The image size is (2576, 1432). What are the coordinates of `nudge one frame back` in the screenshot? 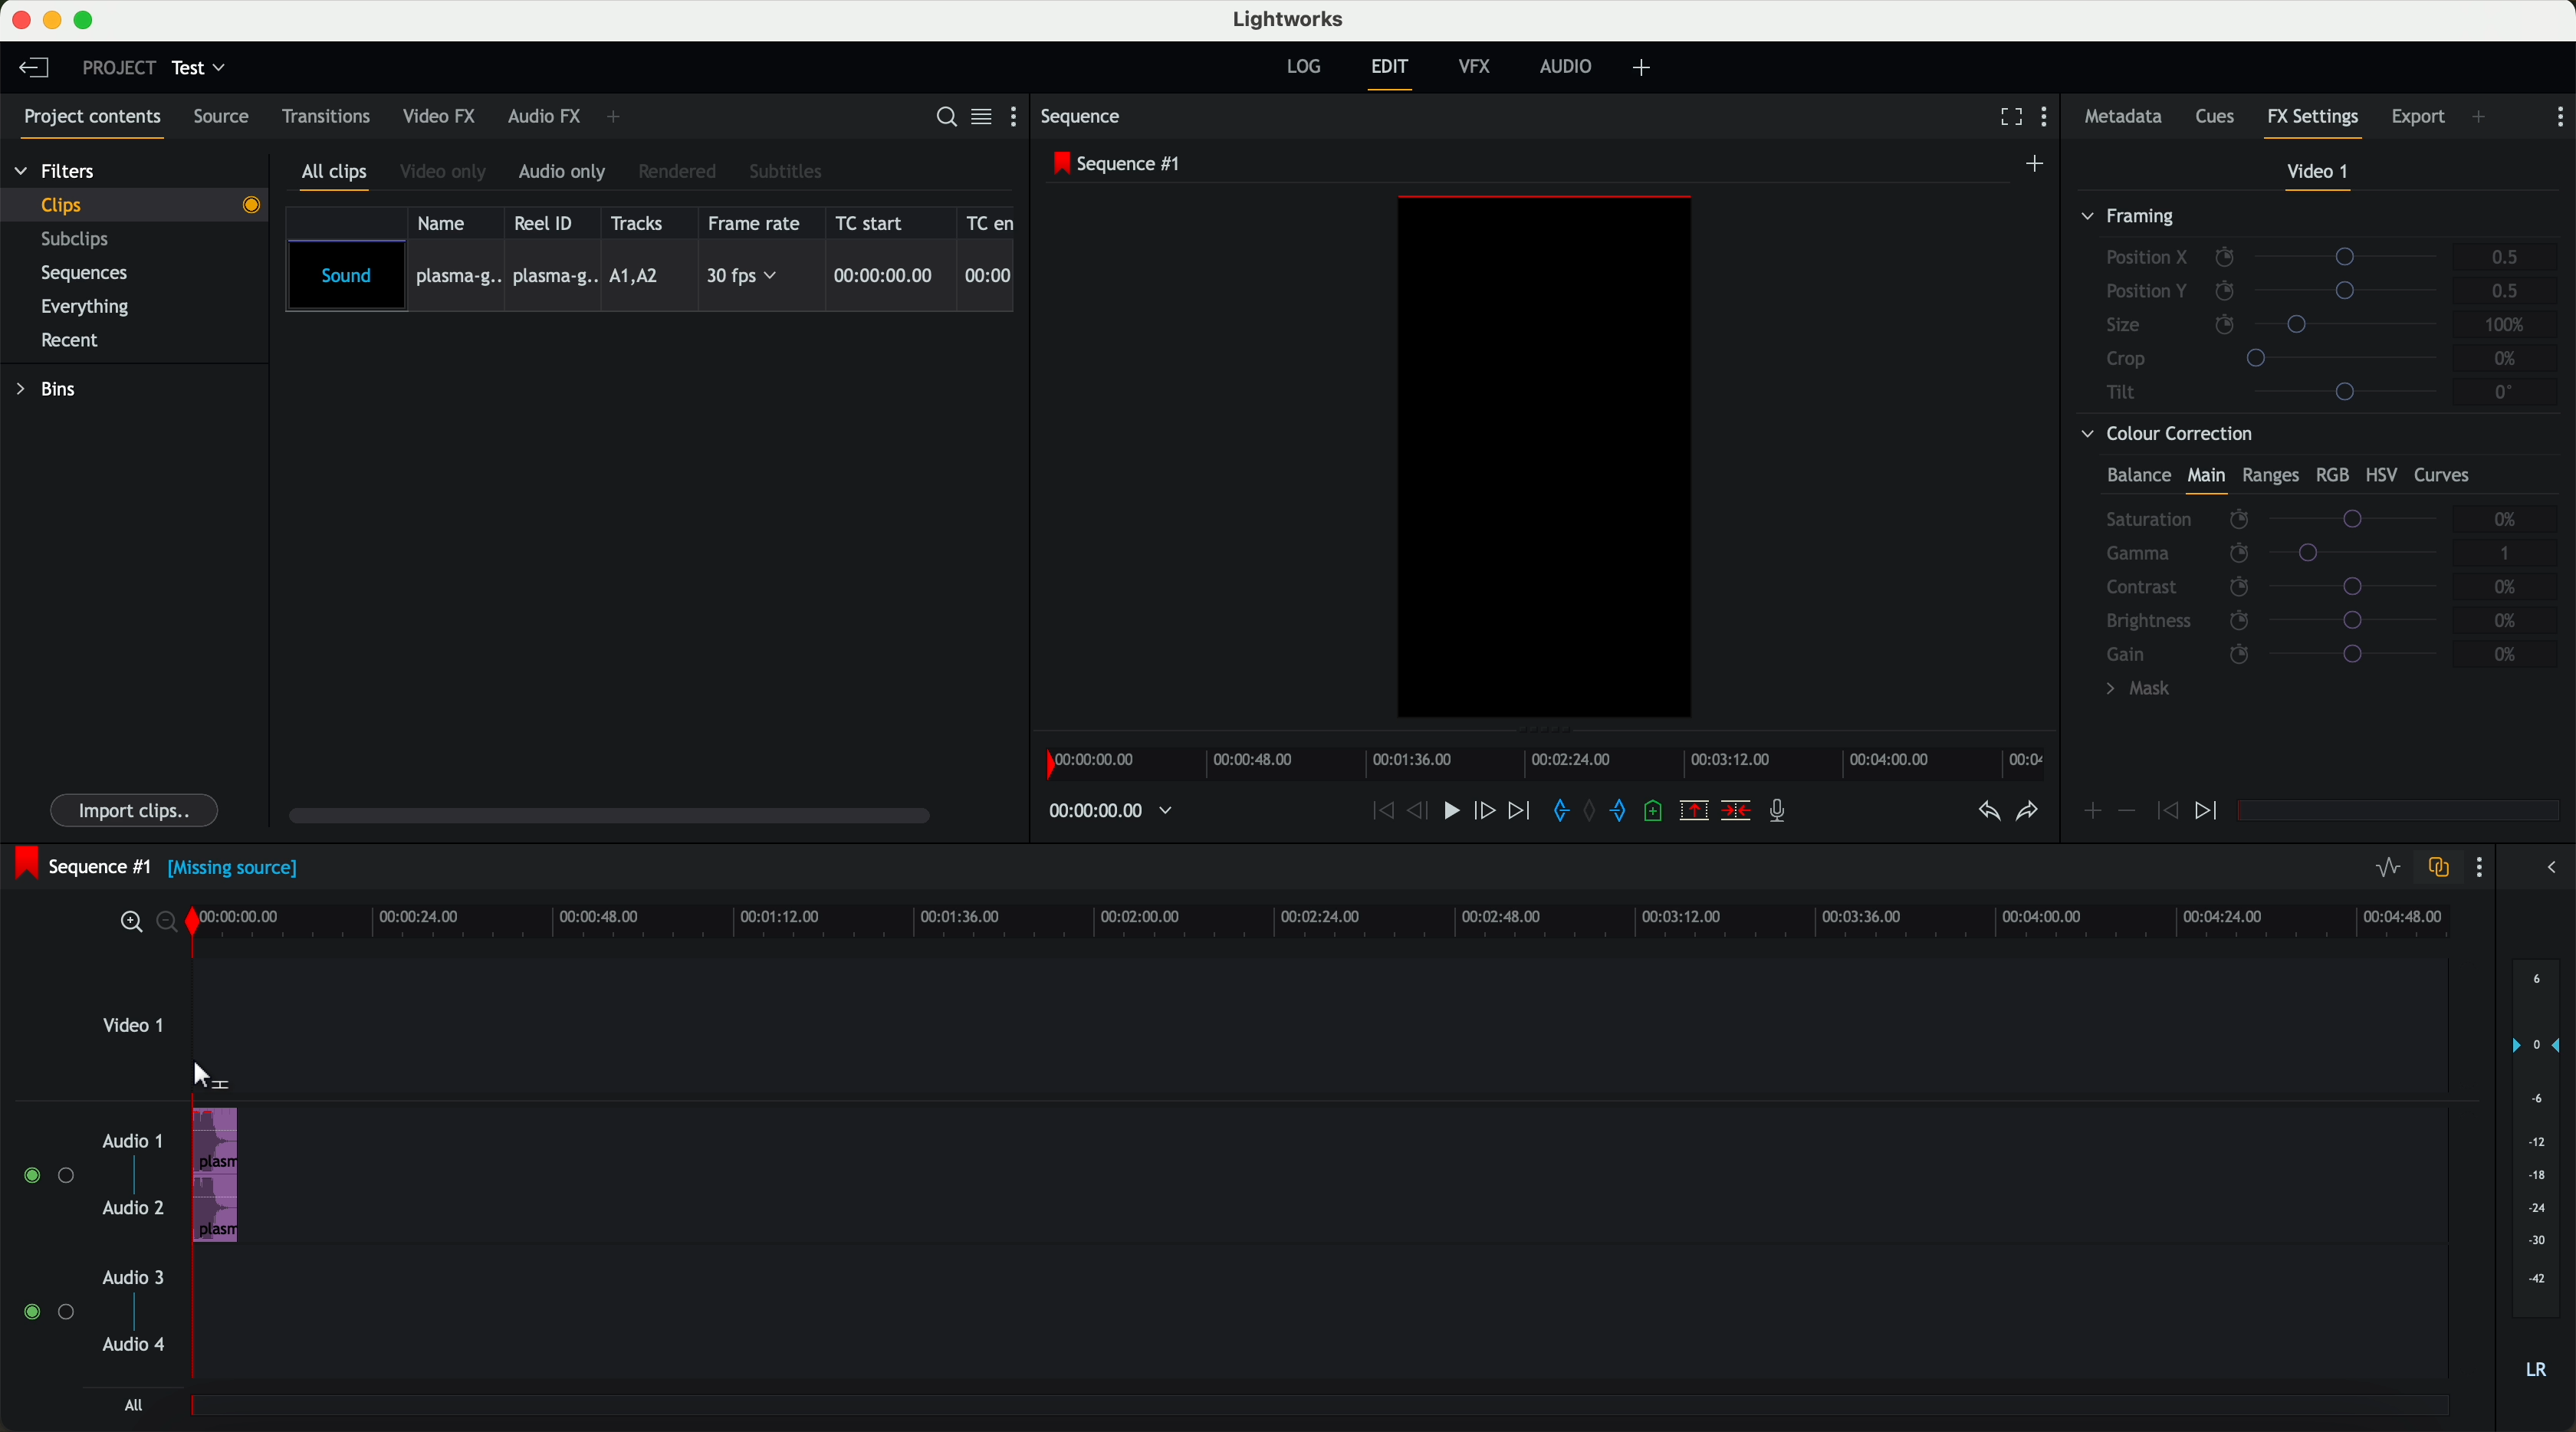 It's located at (1423, 812).